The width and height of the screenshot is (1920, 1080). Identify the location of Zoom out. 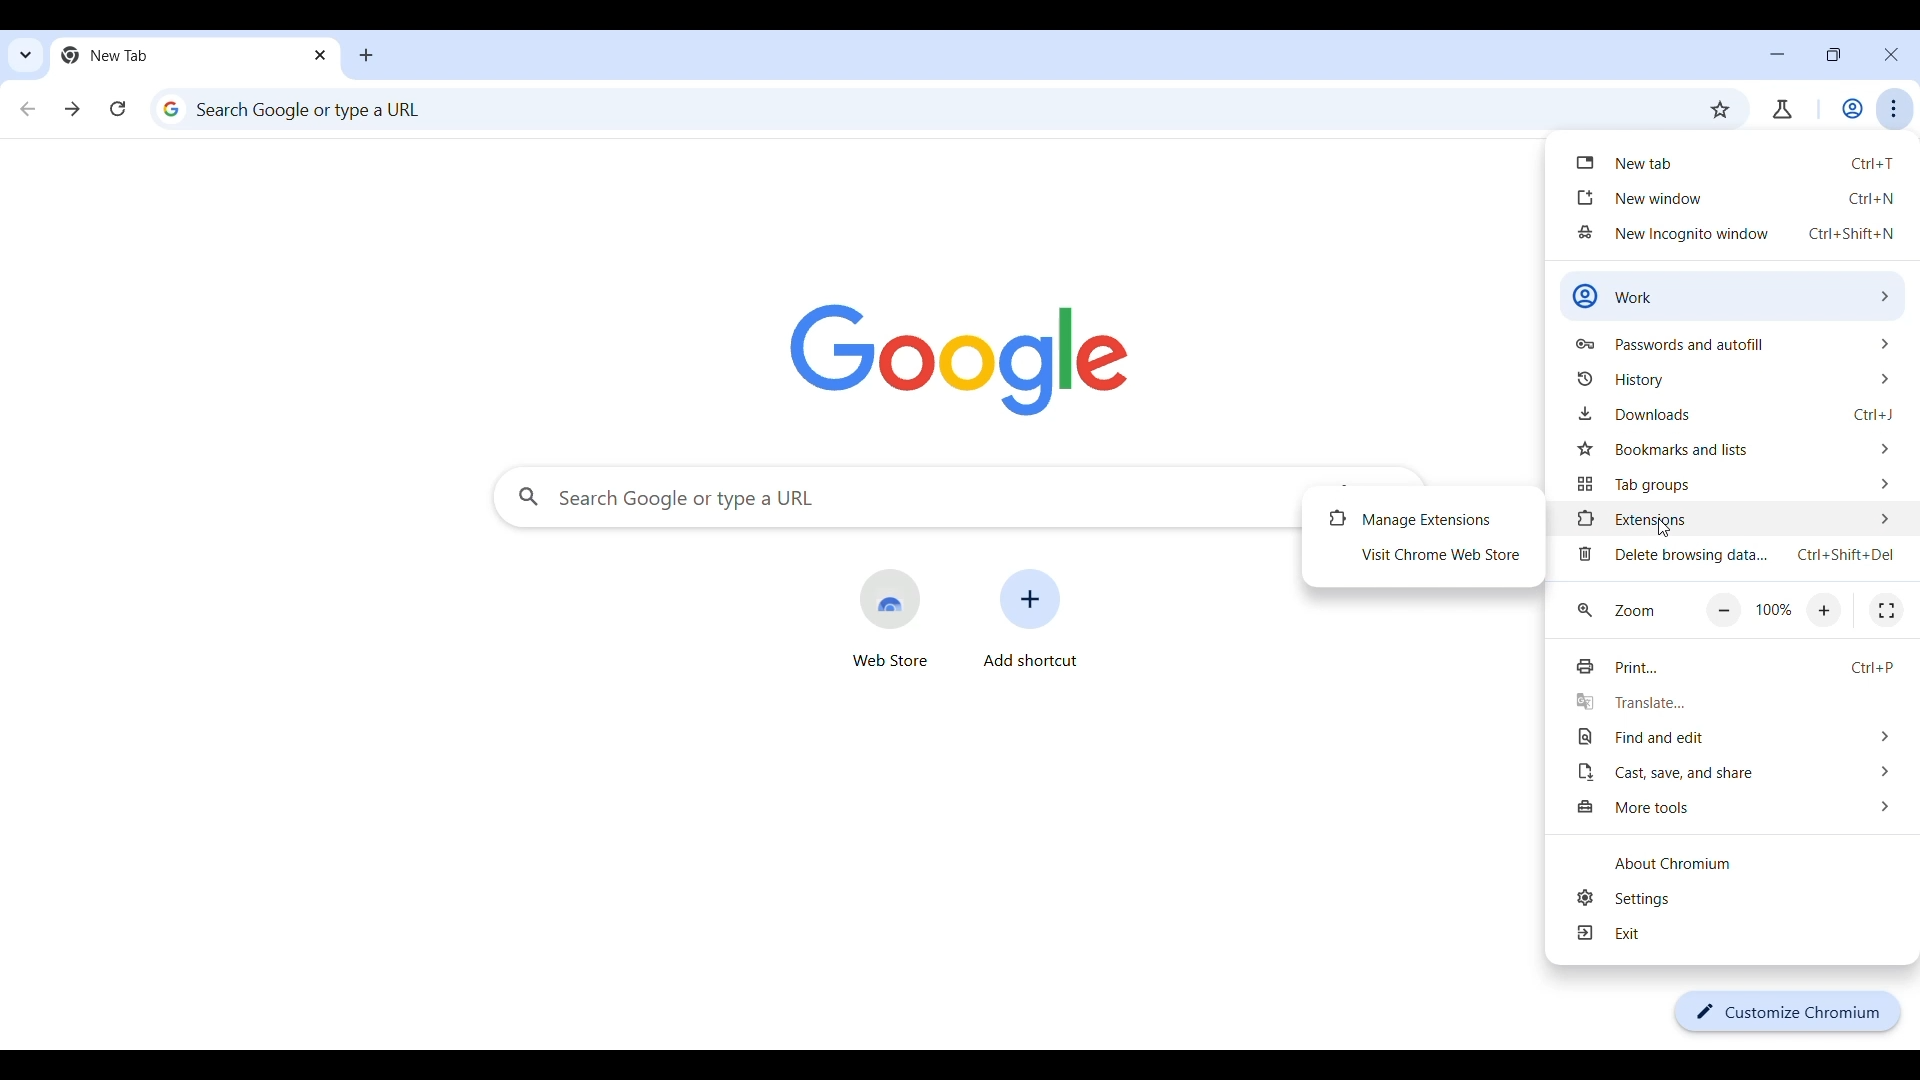
(1724, 611).